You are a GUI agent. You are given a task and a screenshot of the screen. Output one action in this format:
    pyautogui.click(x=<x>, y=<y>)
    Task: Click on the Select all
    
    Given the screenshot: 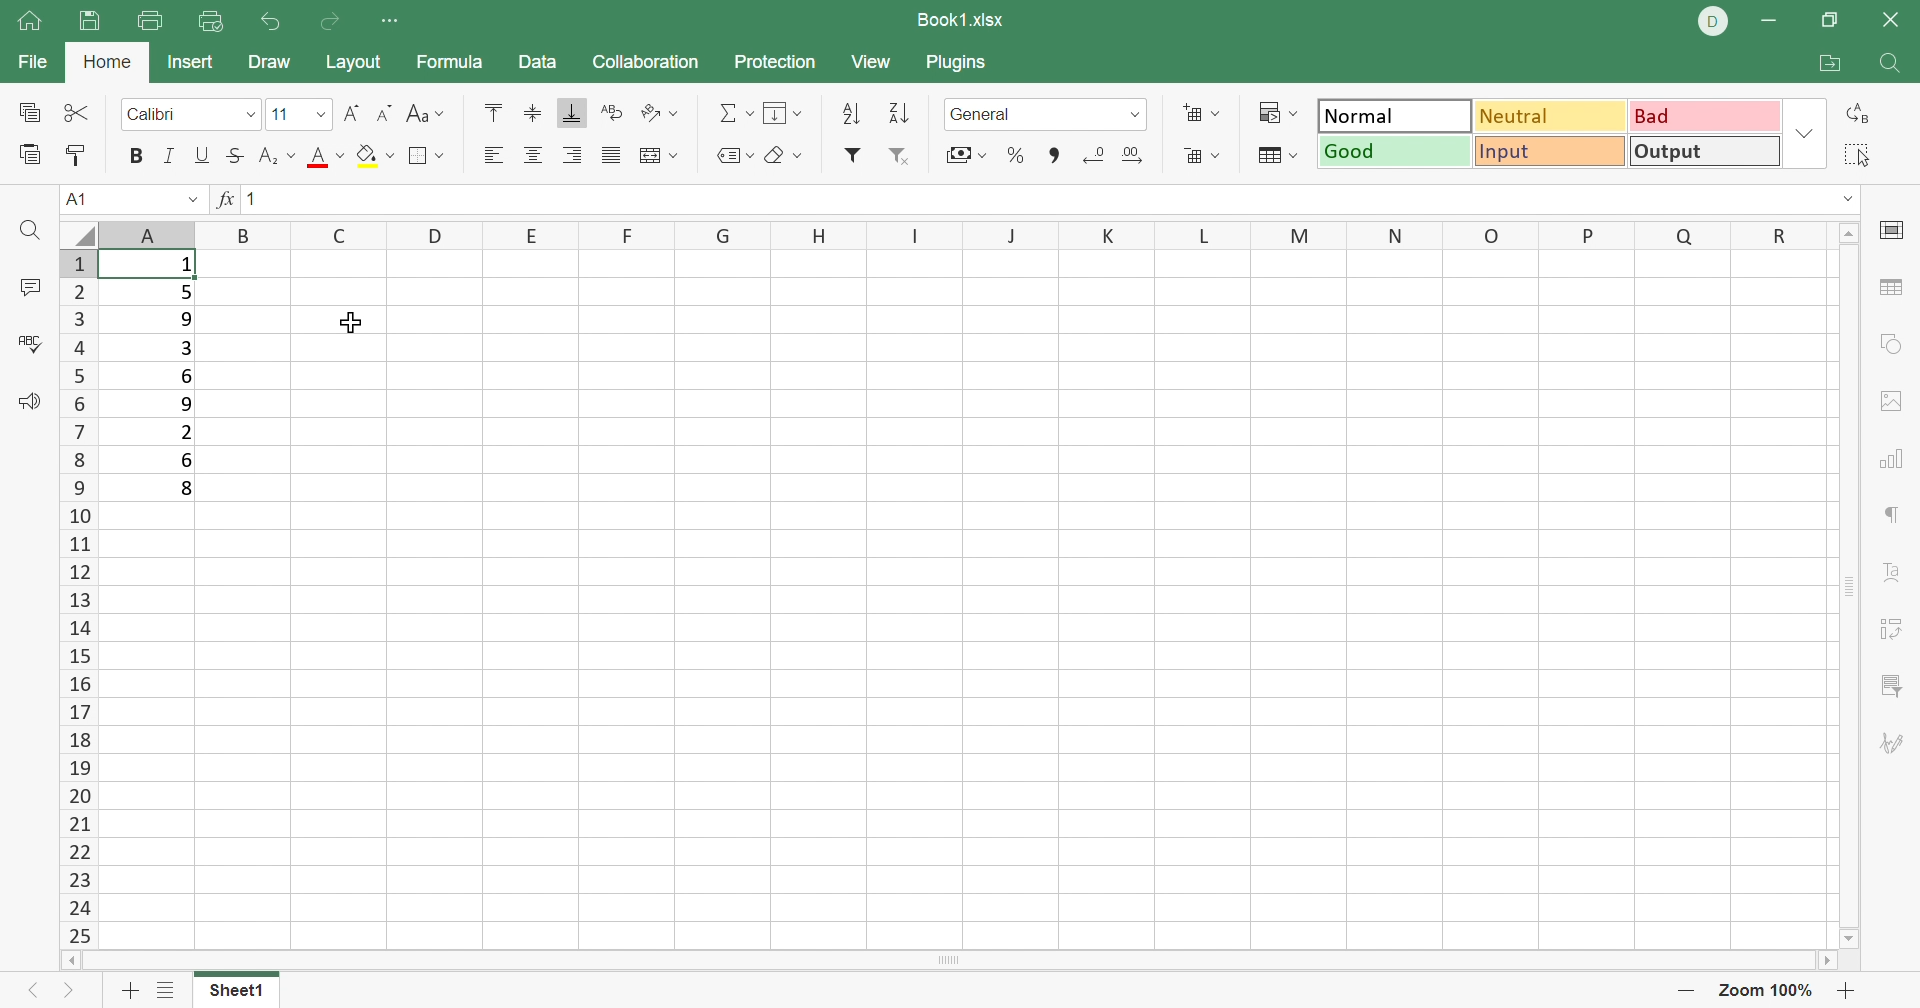 What is the action you would take?
    pyautogui.click(x=1858, y=158)
    